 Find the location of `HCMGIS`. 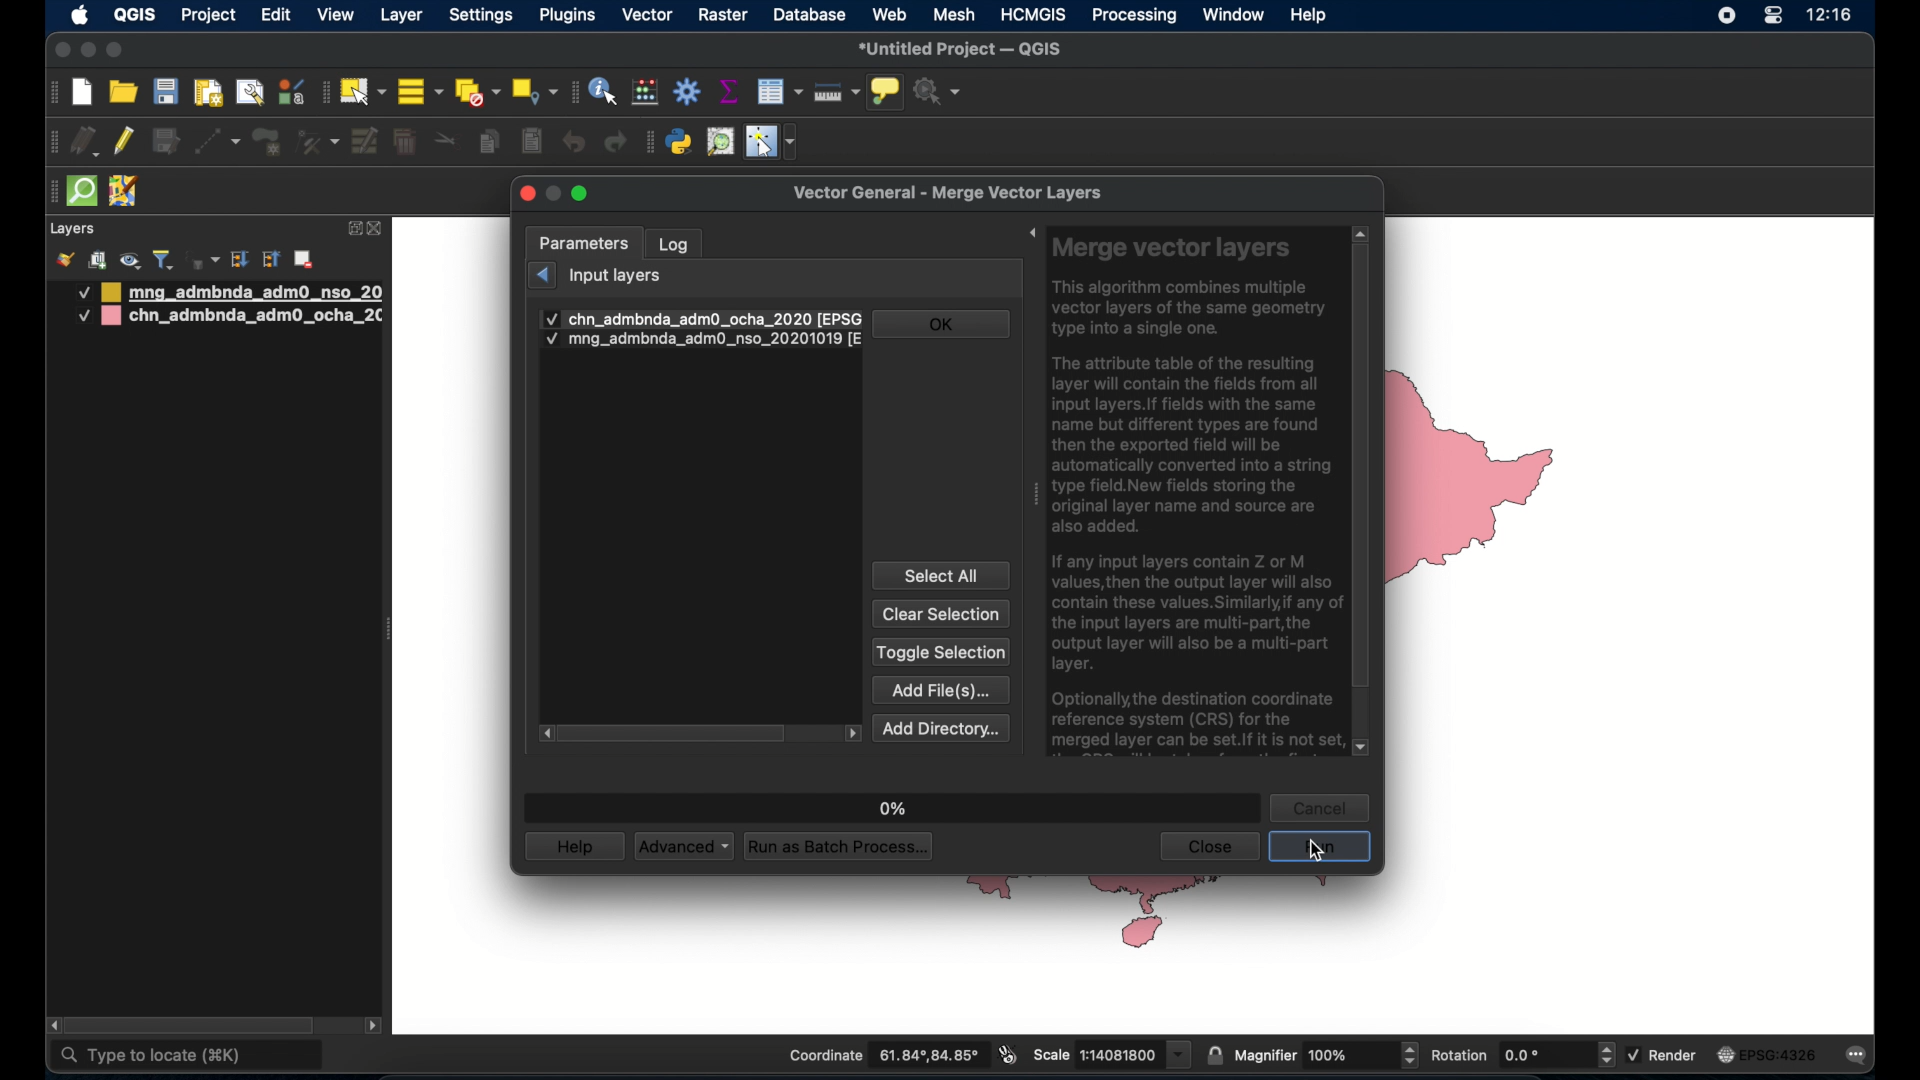

HCMGIS is located at coordinates (1033, 14).